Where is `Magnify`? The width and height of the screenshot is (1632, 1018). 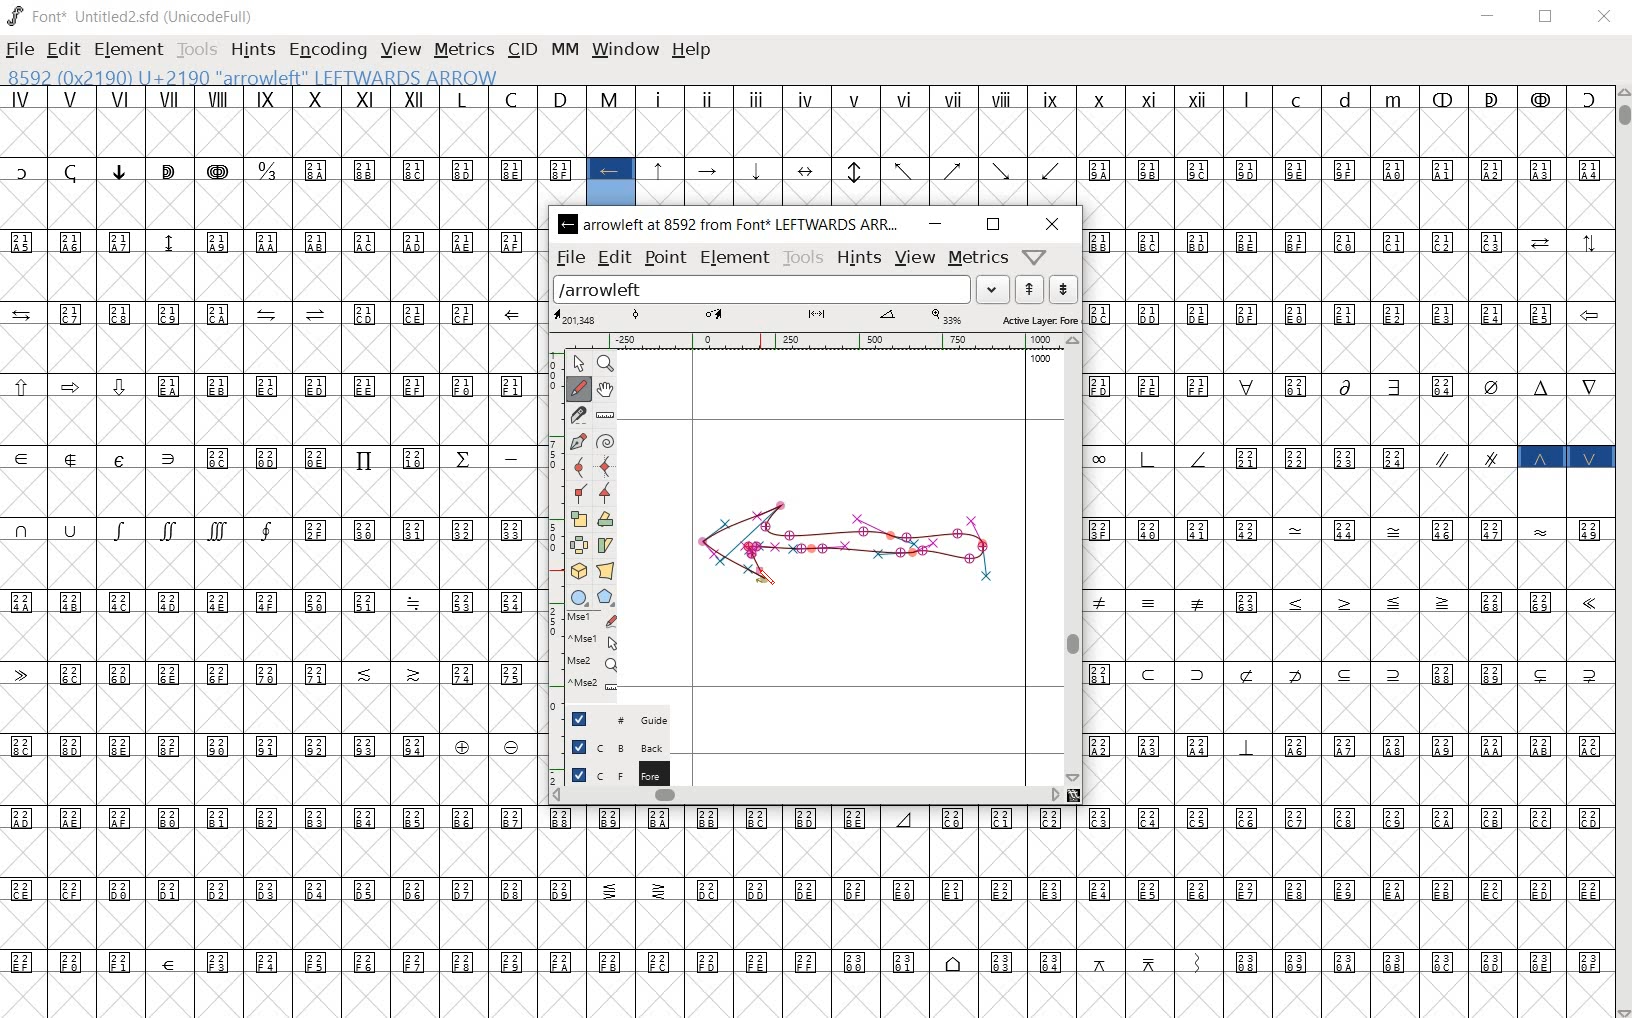 Magnify is located at coordinates (606, 364).